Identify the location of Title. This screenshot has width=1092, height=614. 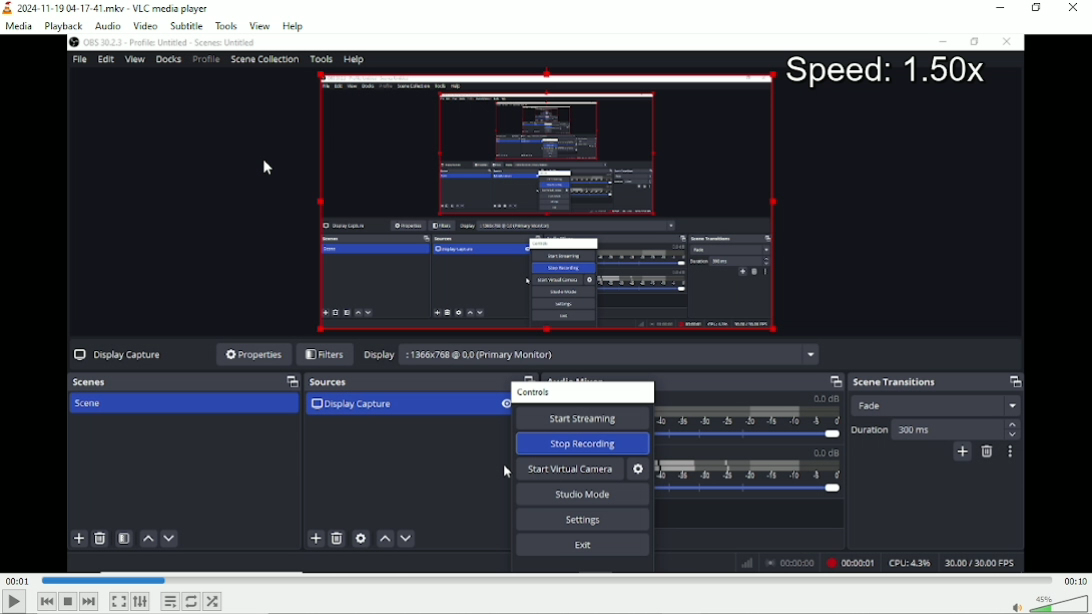
(107, 7).